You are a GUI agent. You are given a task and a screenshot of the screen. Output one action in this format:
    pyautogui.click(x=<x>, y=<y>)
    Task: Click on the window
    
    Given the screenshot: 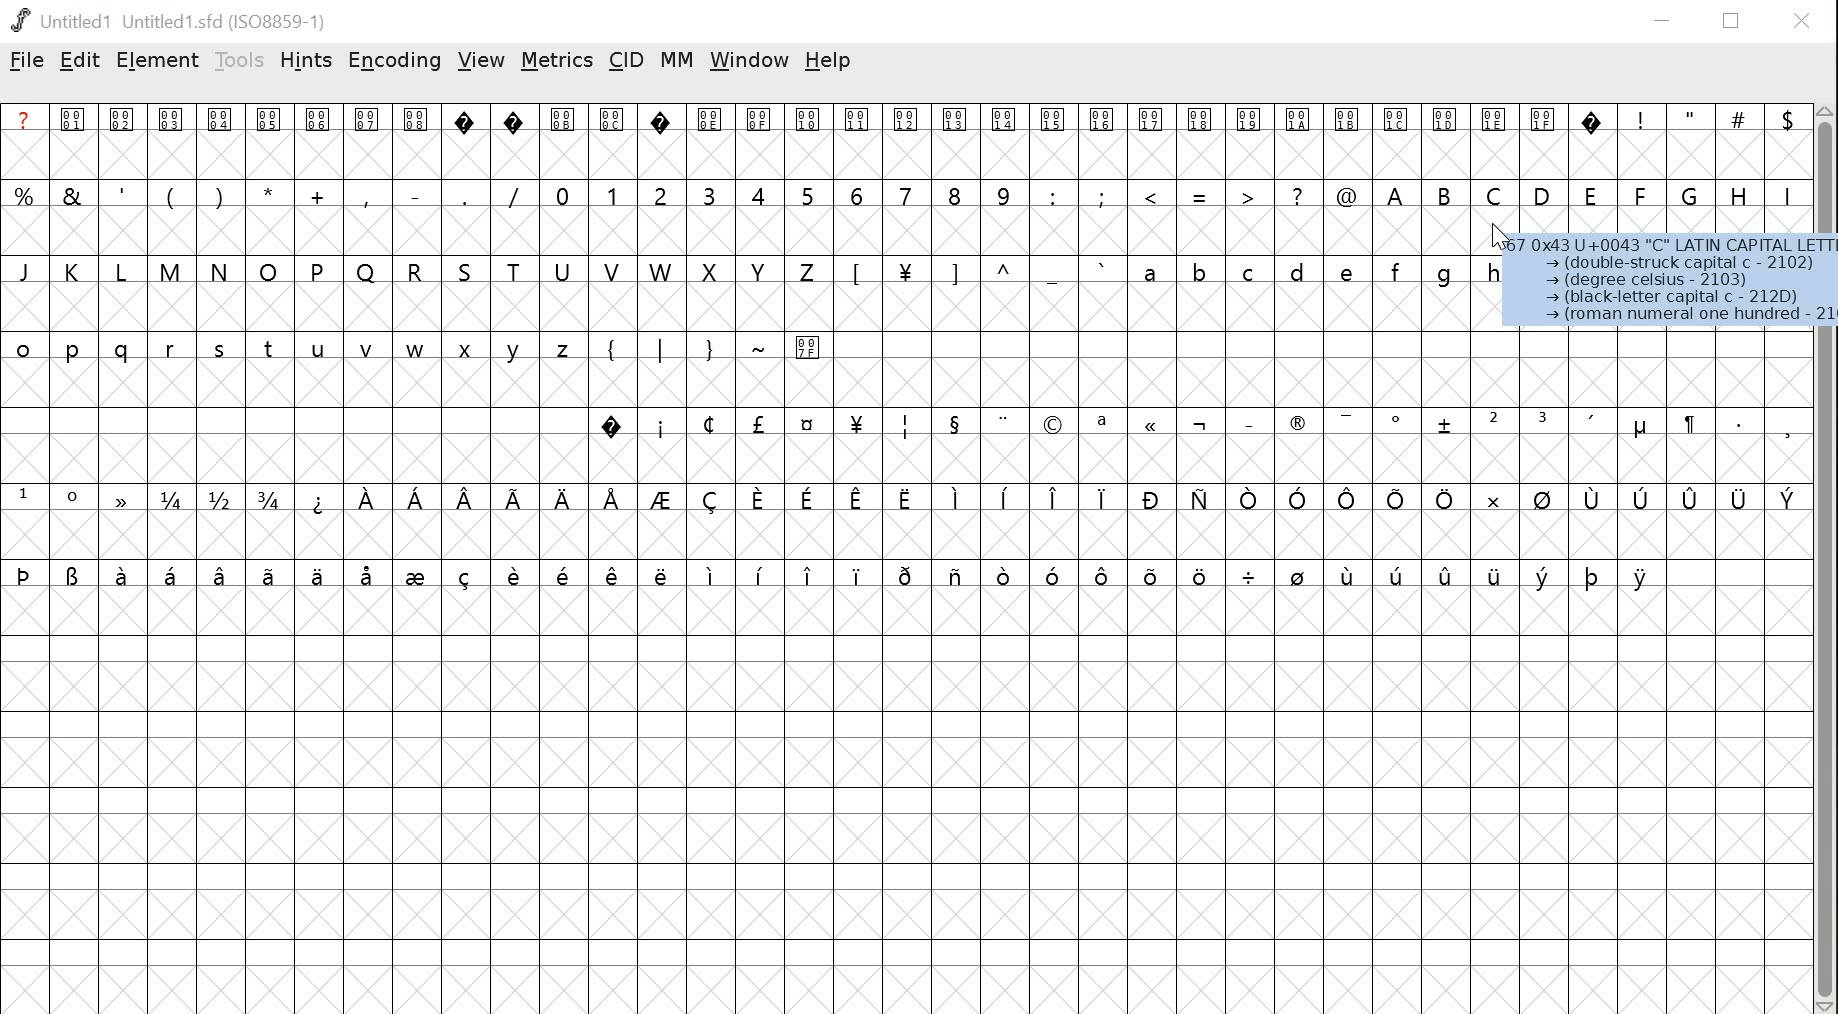 What is the action you would take?
    pyautogui.click(x=751, y=64)
    